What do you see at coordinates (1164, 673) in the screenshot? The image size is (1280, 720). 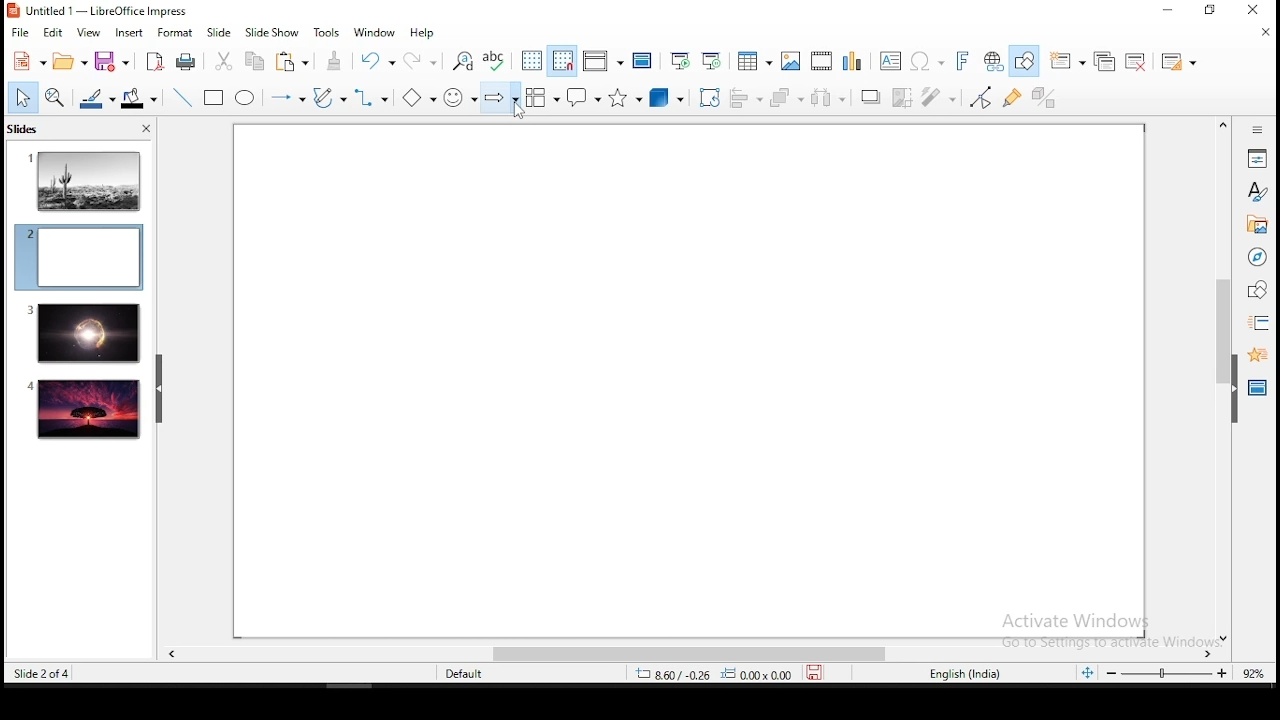 I see `zoom slider` at bounding box center [1164, 673].